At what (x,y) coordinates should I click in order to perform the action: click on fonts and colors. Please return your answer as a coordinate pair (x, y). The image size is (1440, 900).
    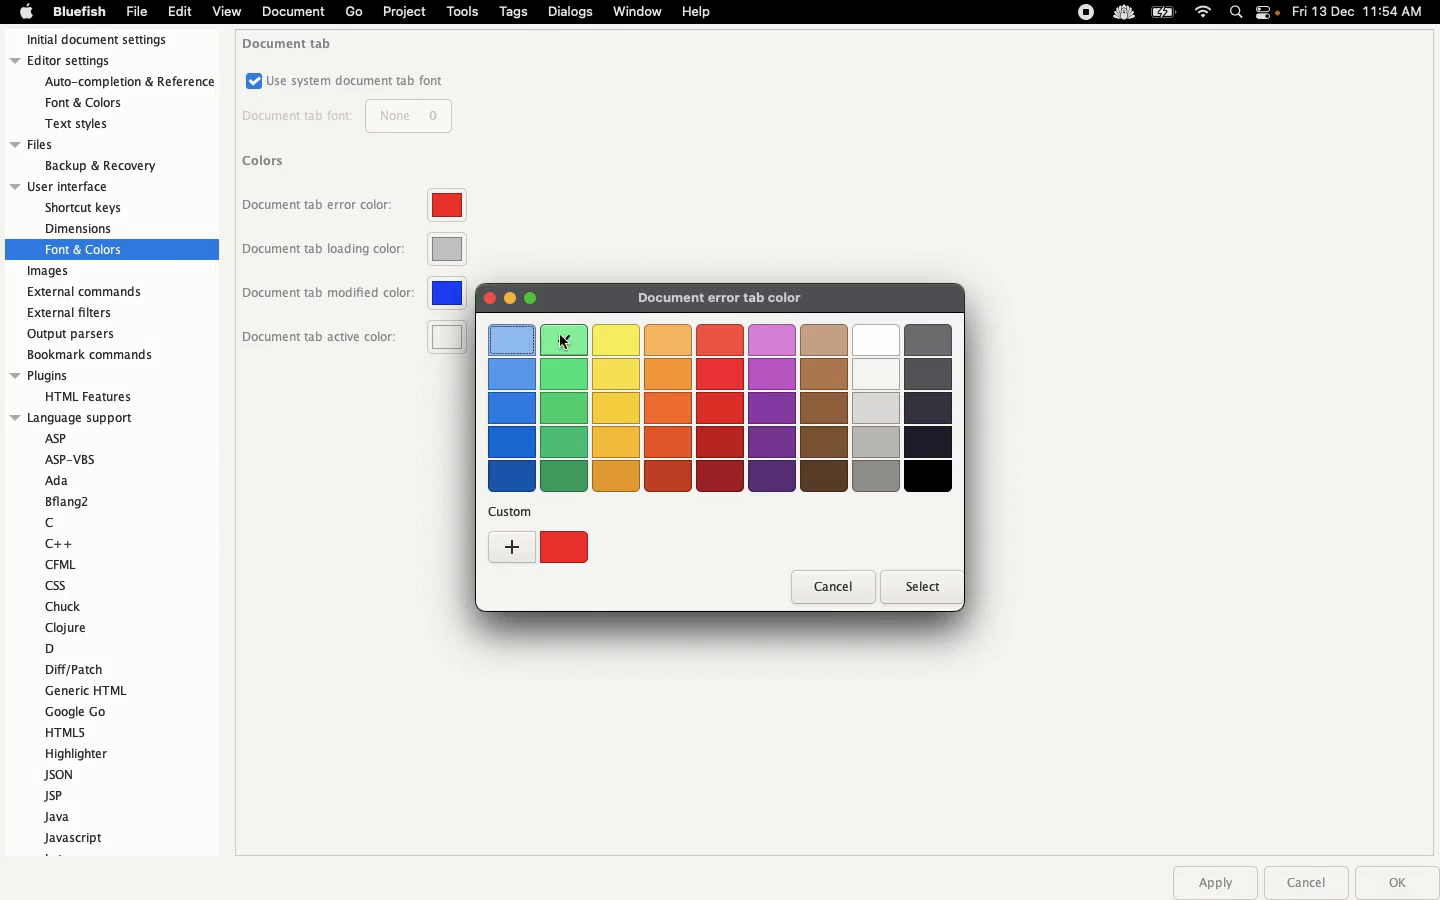
    Looking at the image, I should click on (111, 249).